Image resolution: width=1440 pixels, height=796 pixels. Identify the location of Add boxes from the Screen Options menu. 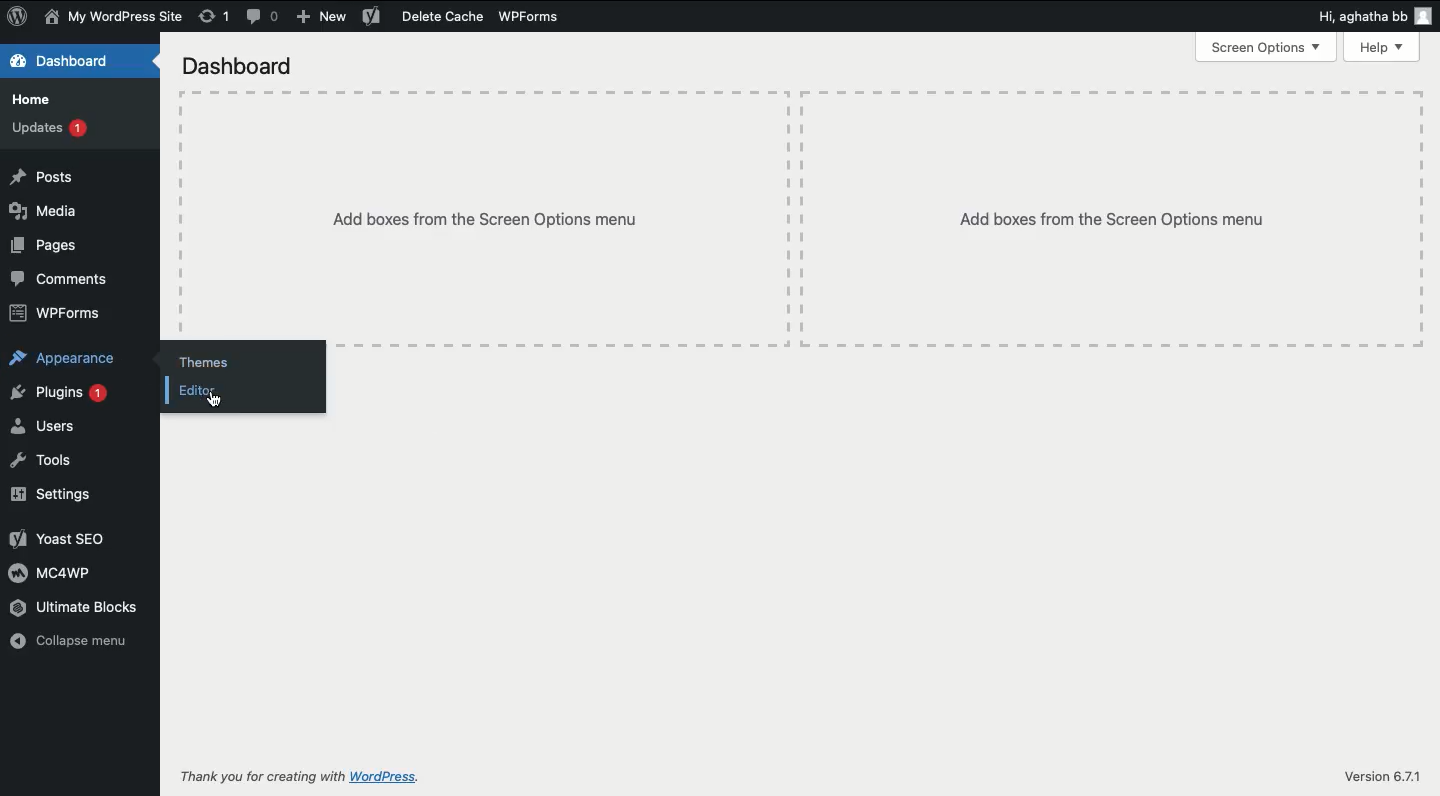
(491, 216).